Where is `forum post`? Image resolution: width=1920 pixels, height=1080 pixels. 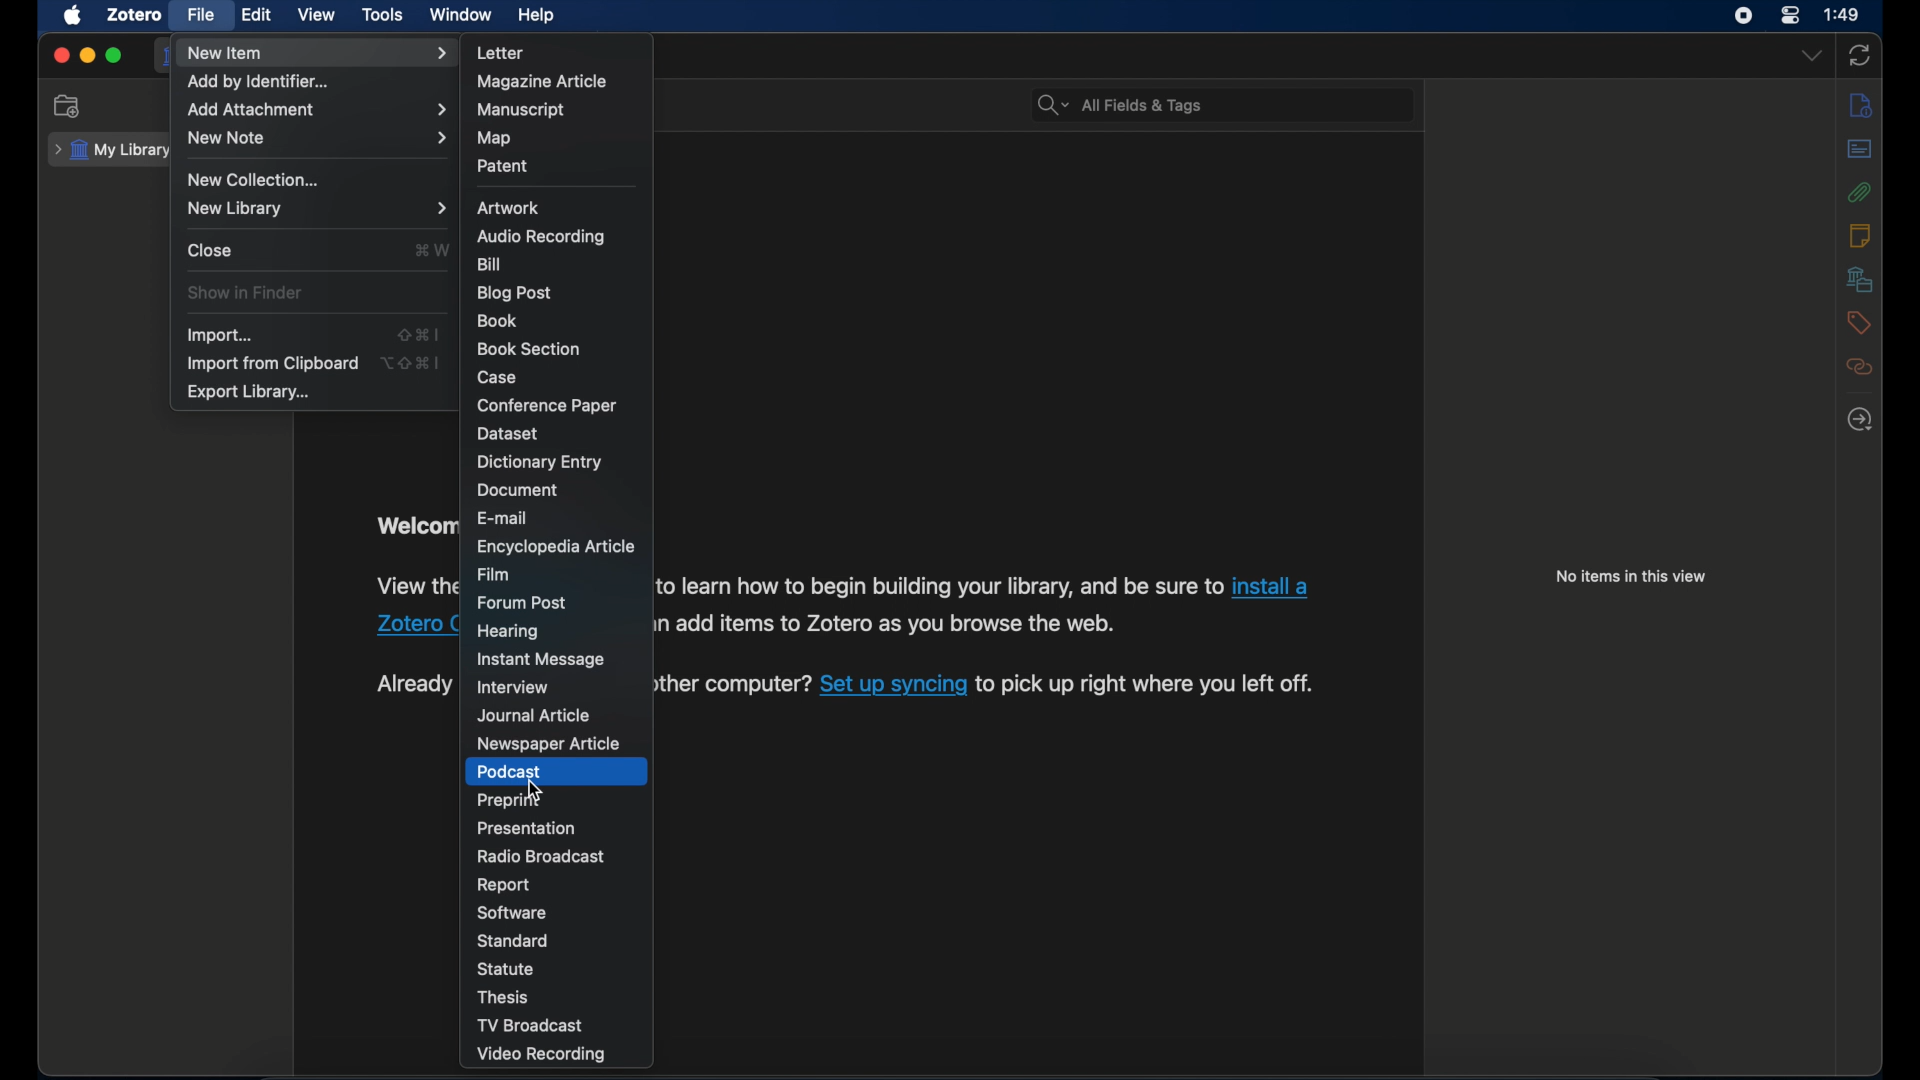 forum post is located at coordinates (522, 603).